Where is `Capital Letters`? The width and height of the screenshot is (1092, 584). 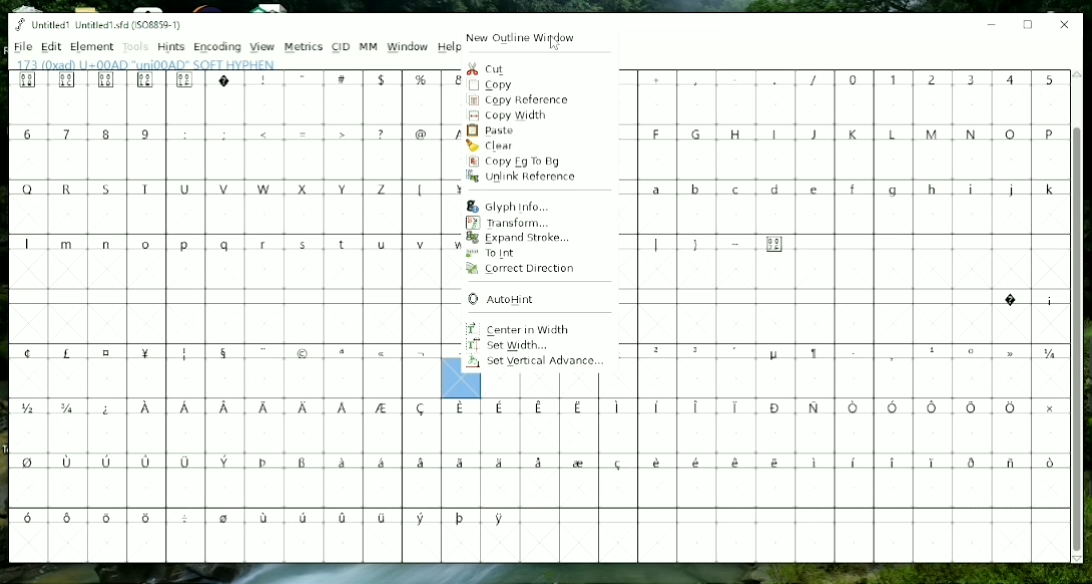
Capital Letters is located at coordinates (228, 190).